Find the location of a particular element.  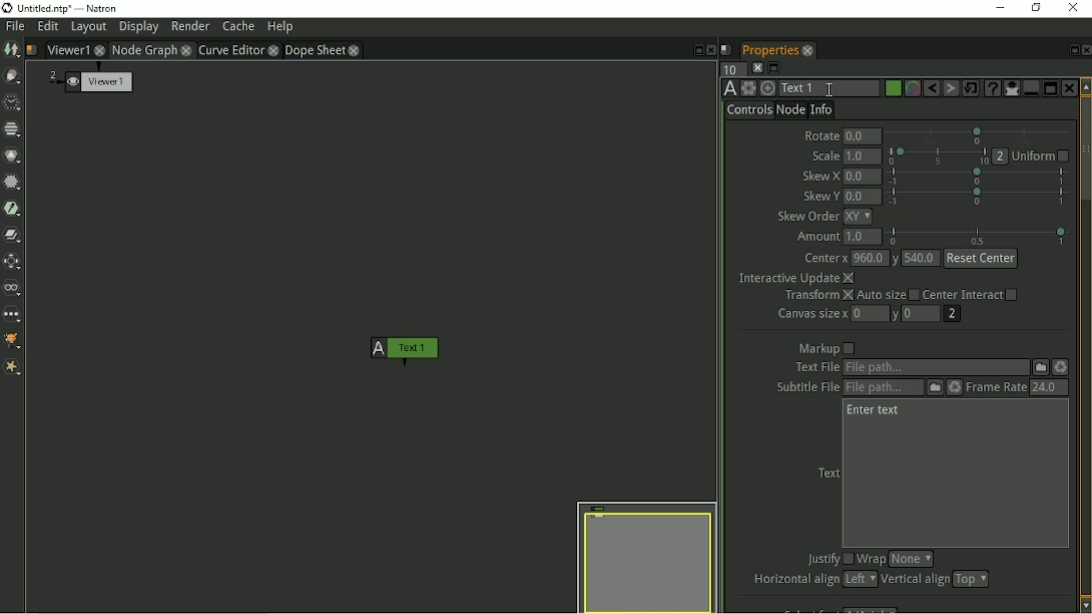

Horizontal align is located at coordinates (792, 580).